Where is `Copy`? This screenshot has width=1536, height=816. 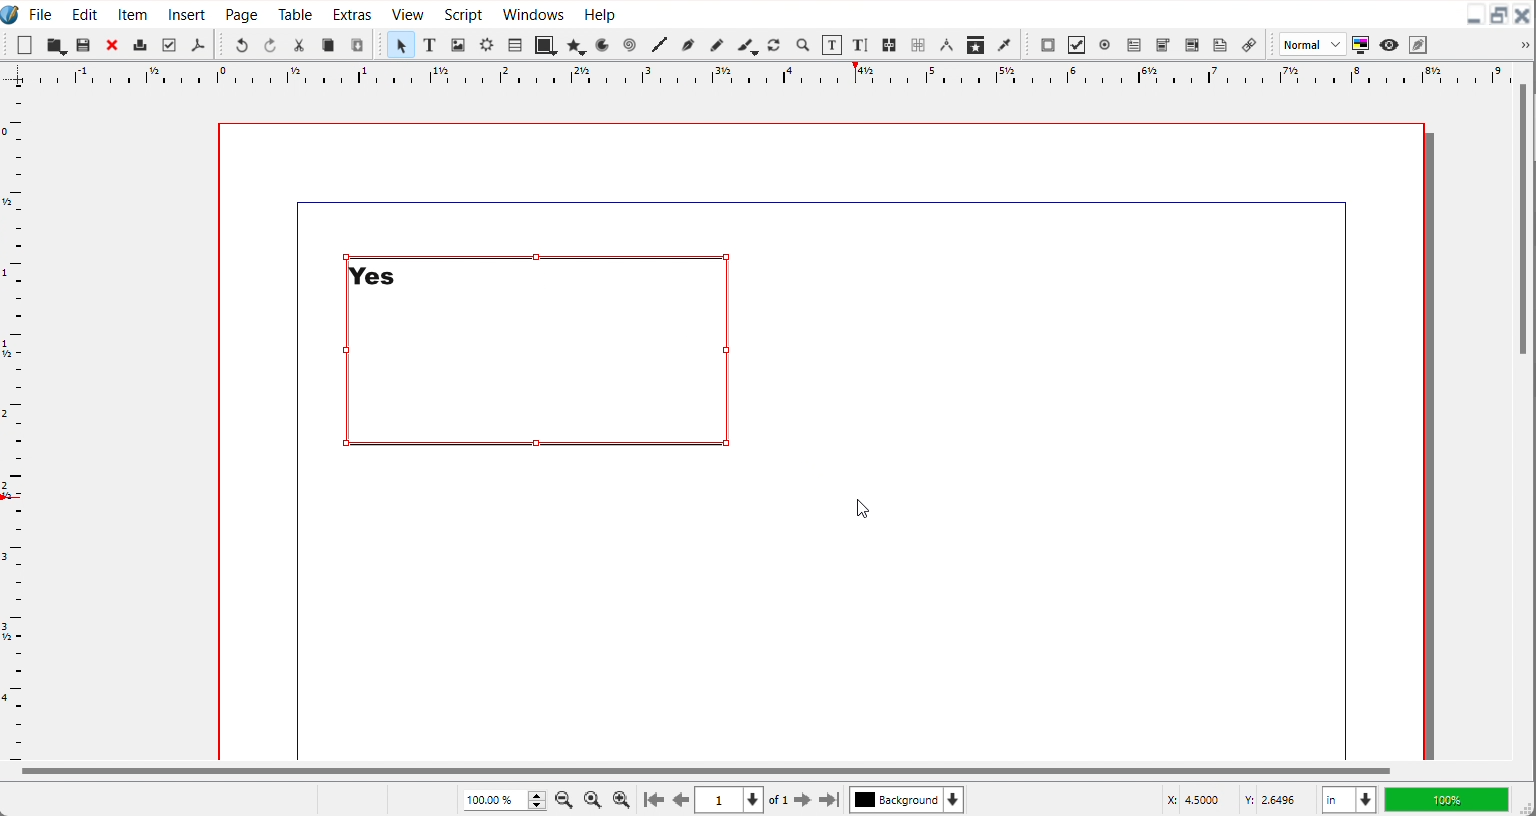
Copy is located at coordinates (328, 45).